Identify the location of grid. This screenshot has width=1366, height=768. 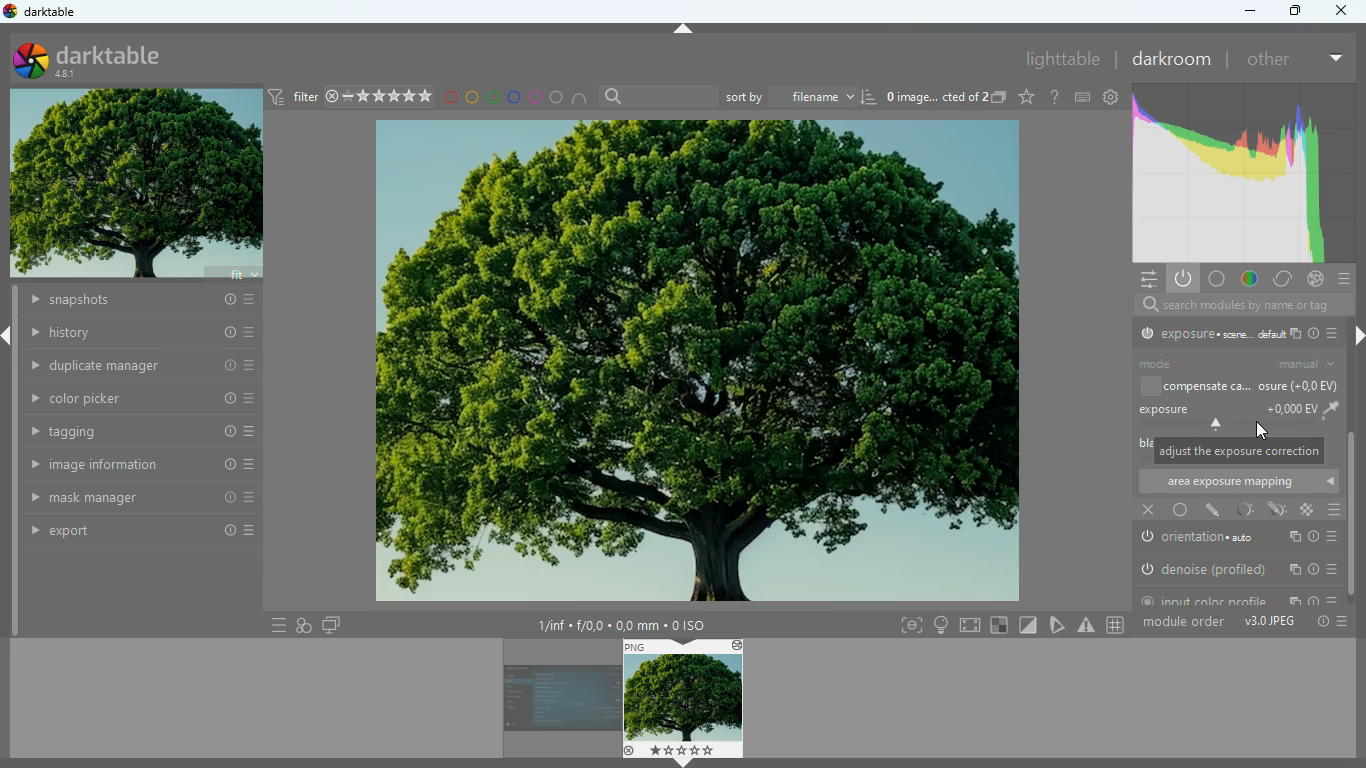
(1116, 622).